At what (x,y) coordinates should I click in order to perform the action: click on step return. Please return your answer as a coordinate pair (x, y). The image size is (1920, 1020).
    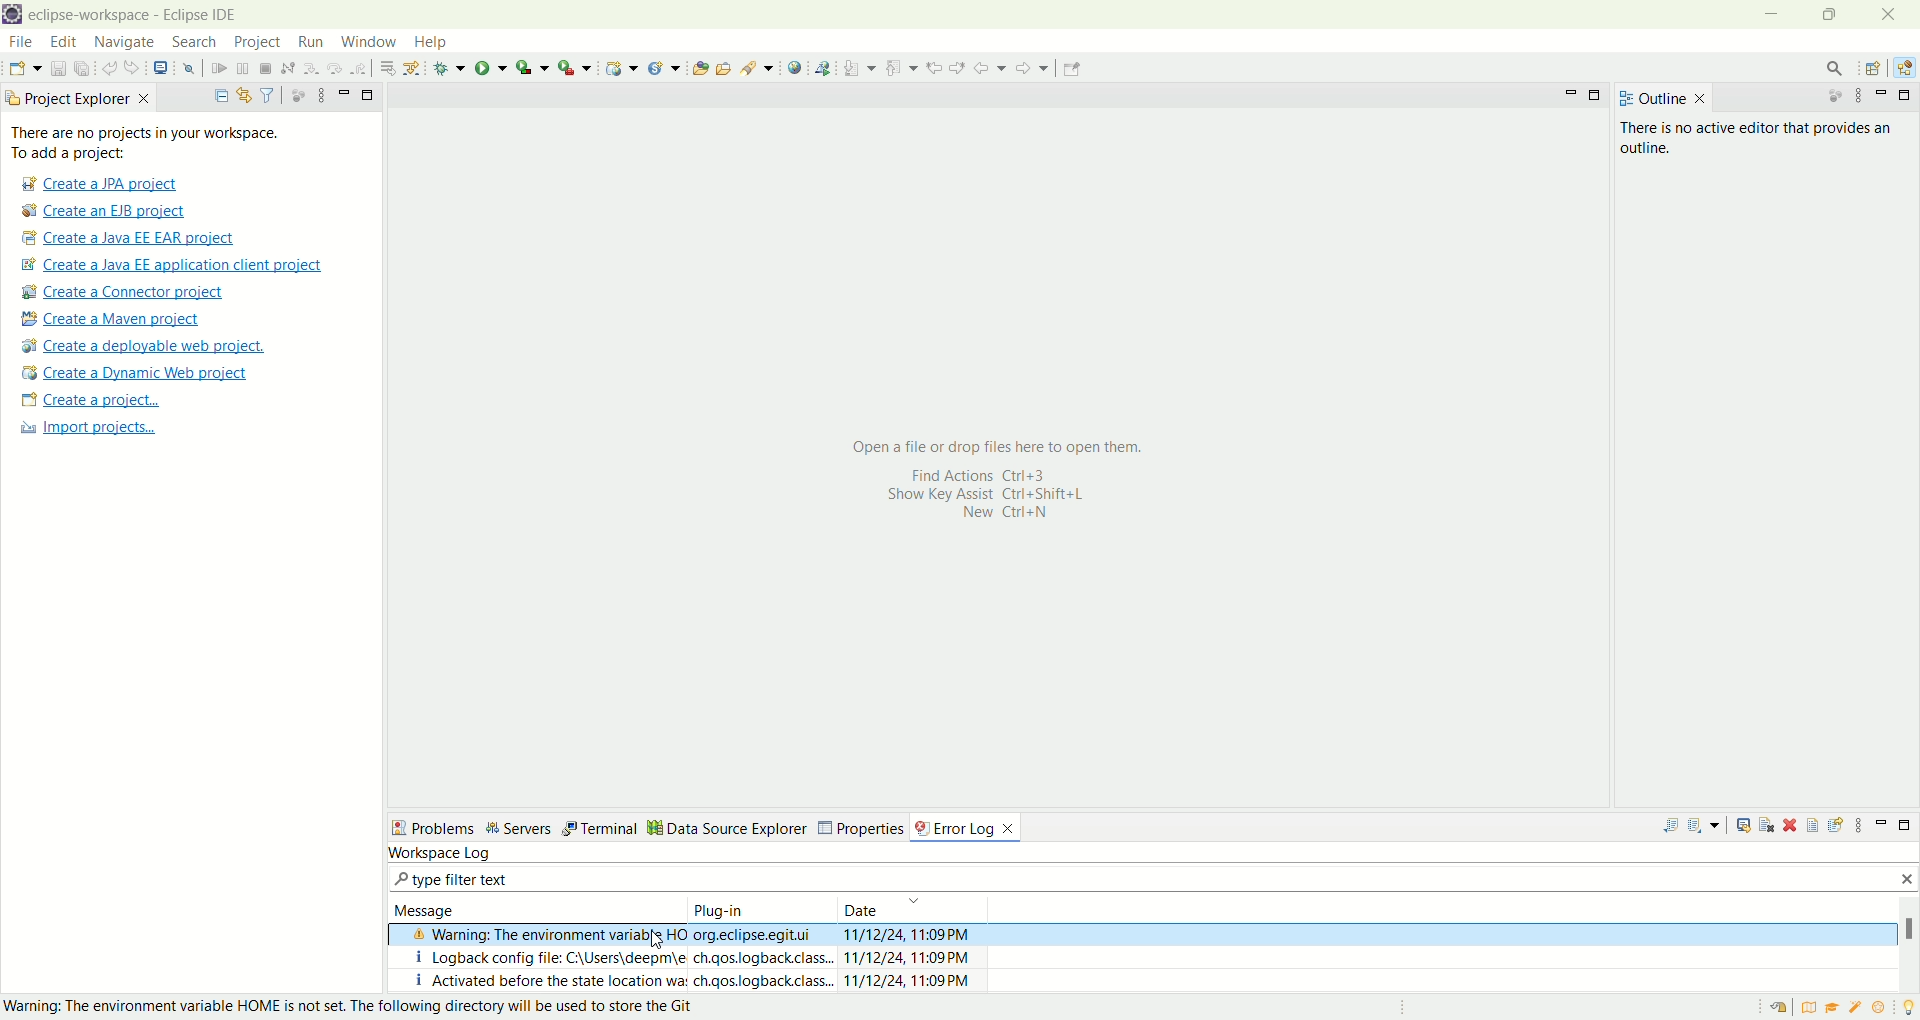
    Looking at the image, I should click on (359, 69).